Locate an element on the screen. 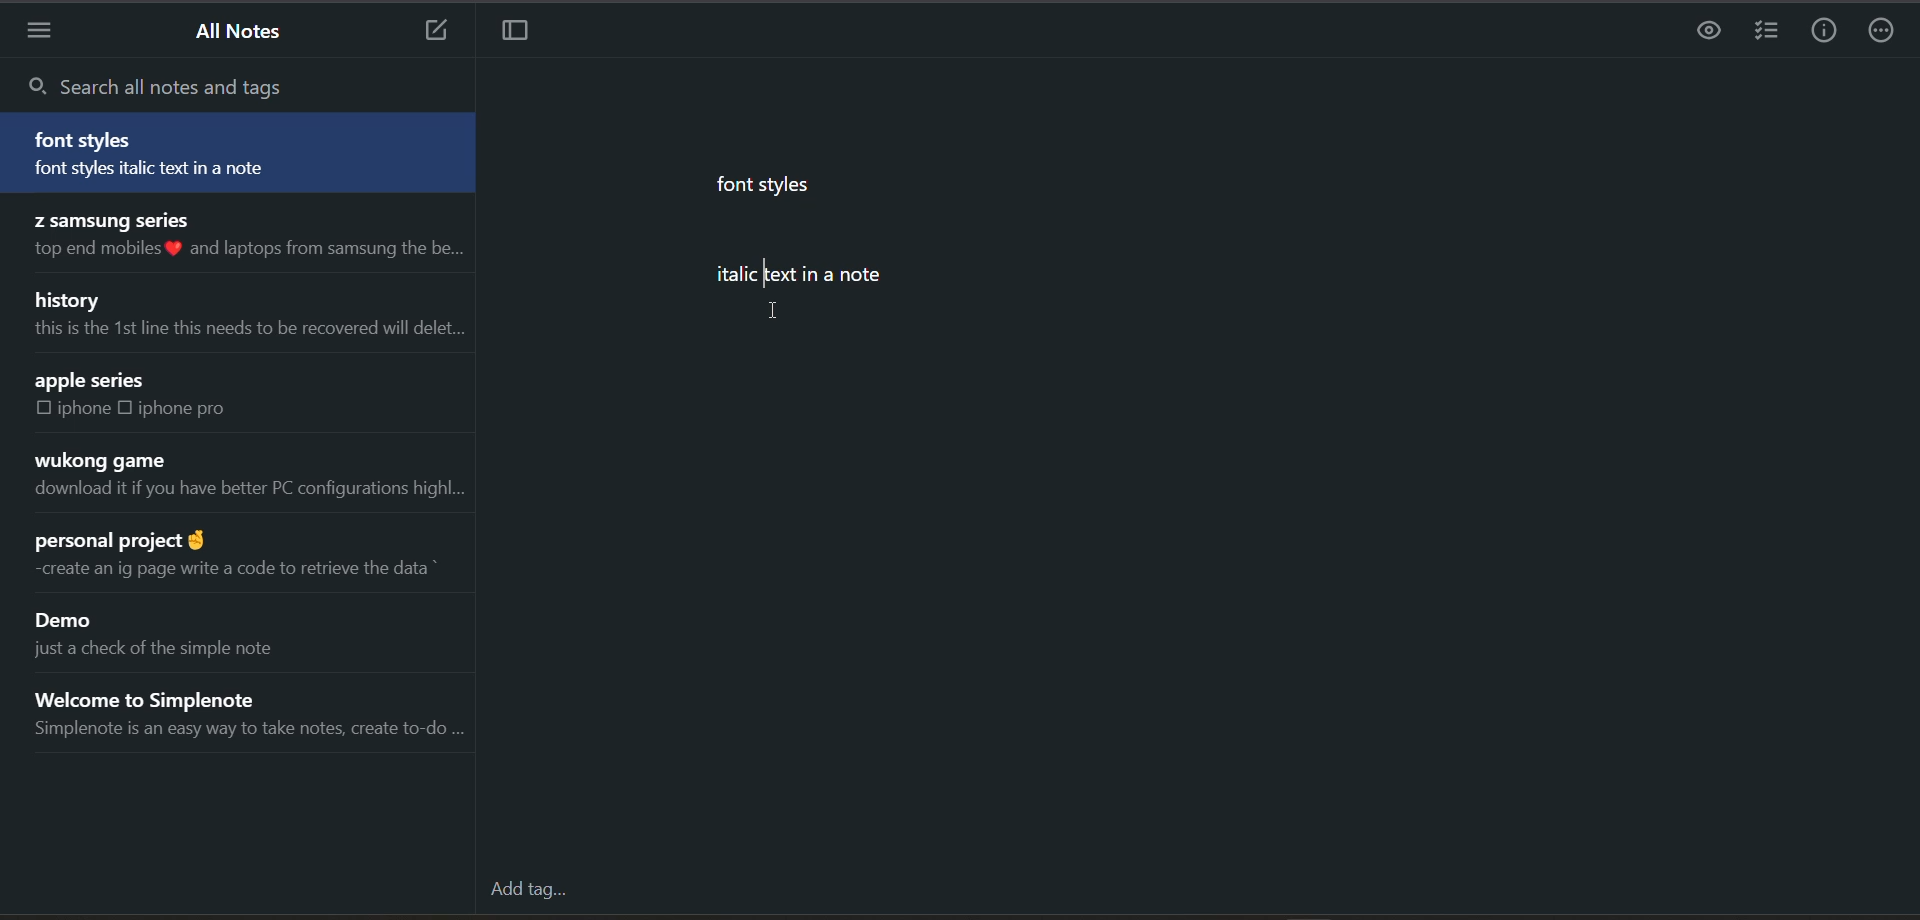 This screenshot has height=920, width=1920. note title and preview is located at coordinates (246, 239).